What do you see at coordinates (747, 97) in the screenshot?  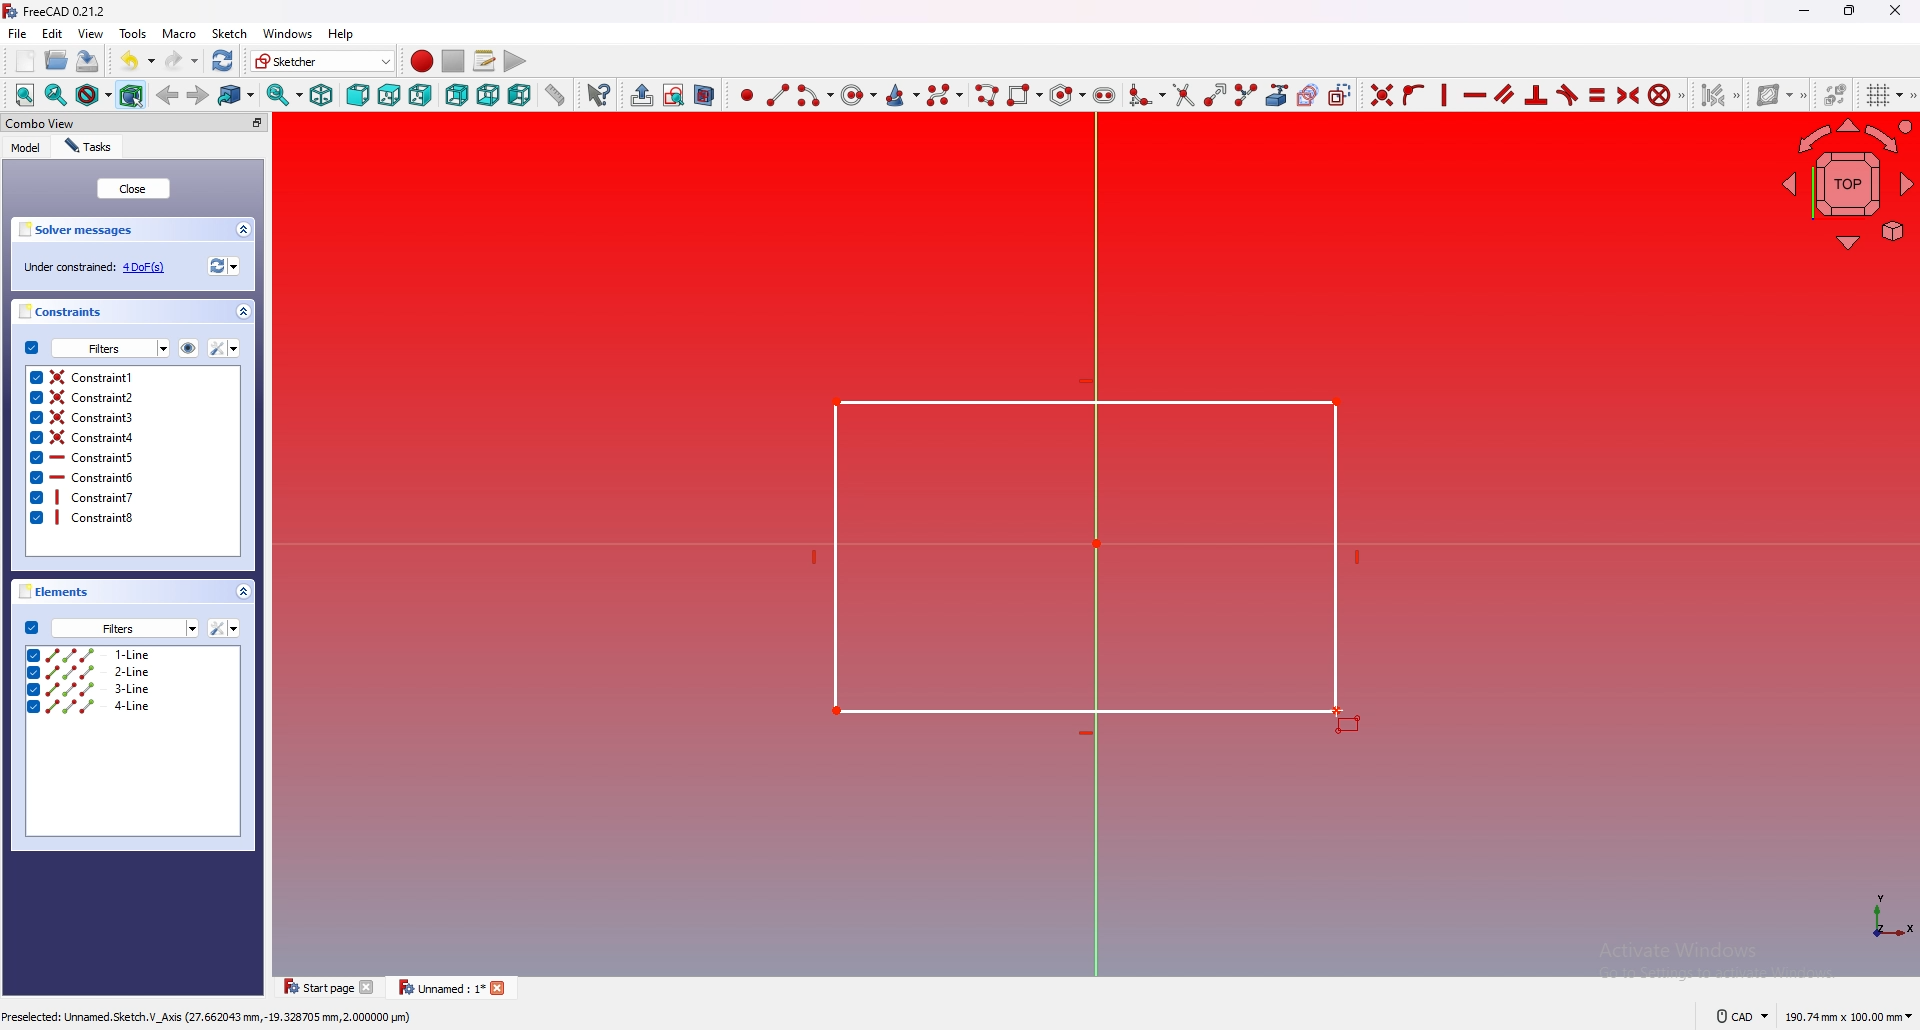 I see `create point` at bounding box center [747, 97].